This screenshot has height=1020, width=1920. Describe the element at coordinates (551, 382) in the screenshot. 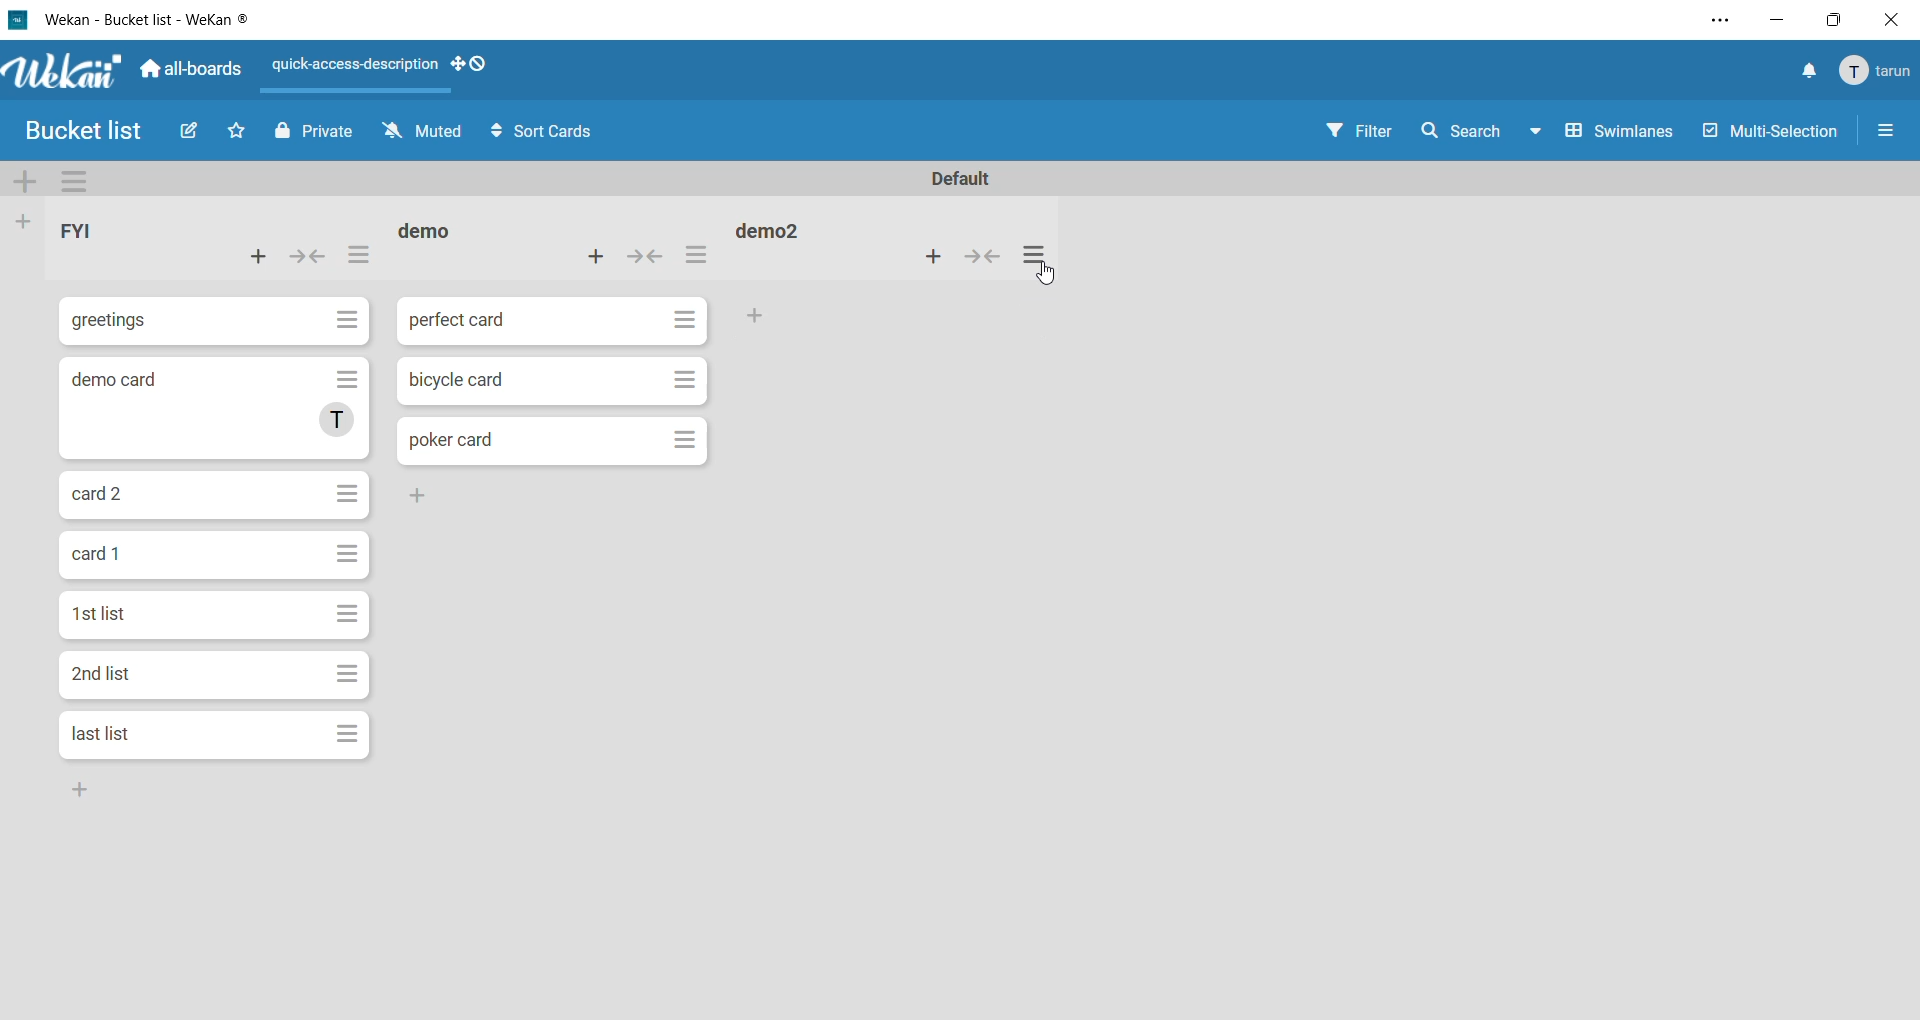

I see `cards` at that location.